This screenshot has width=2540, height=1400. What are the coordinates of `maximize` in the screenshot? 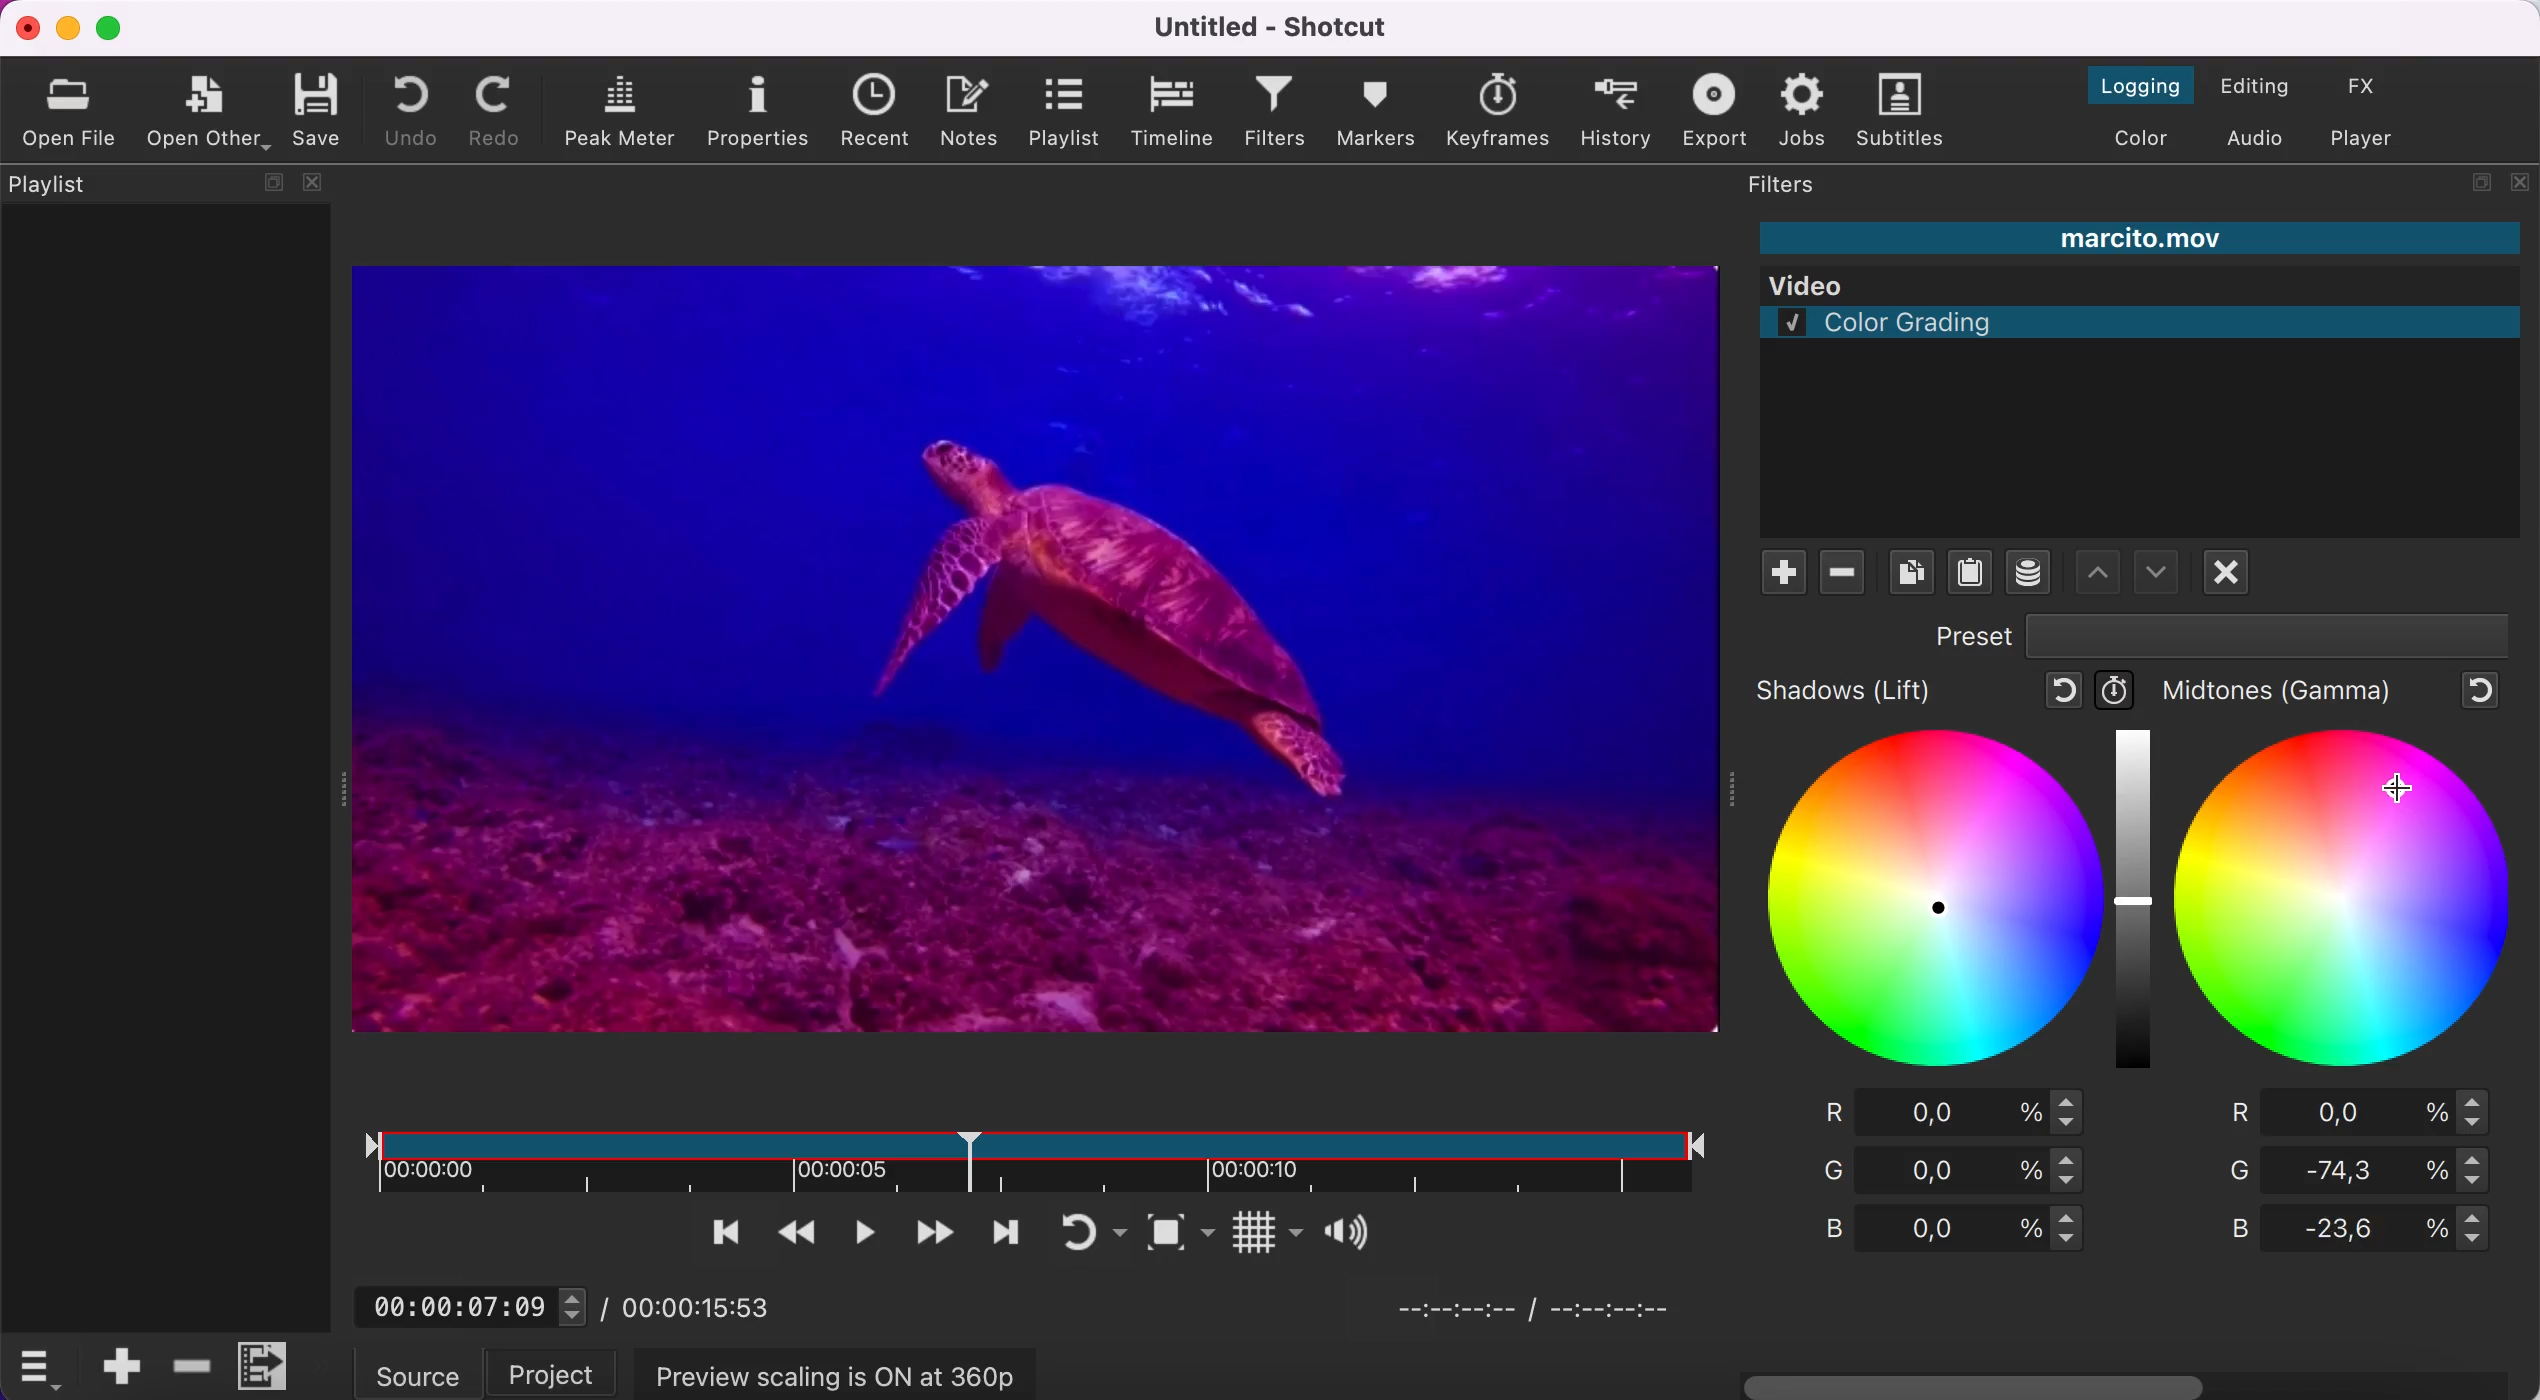 It's located at (2480, 187).